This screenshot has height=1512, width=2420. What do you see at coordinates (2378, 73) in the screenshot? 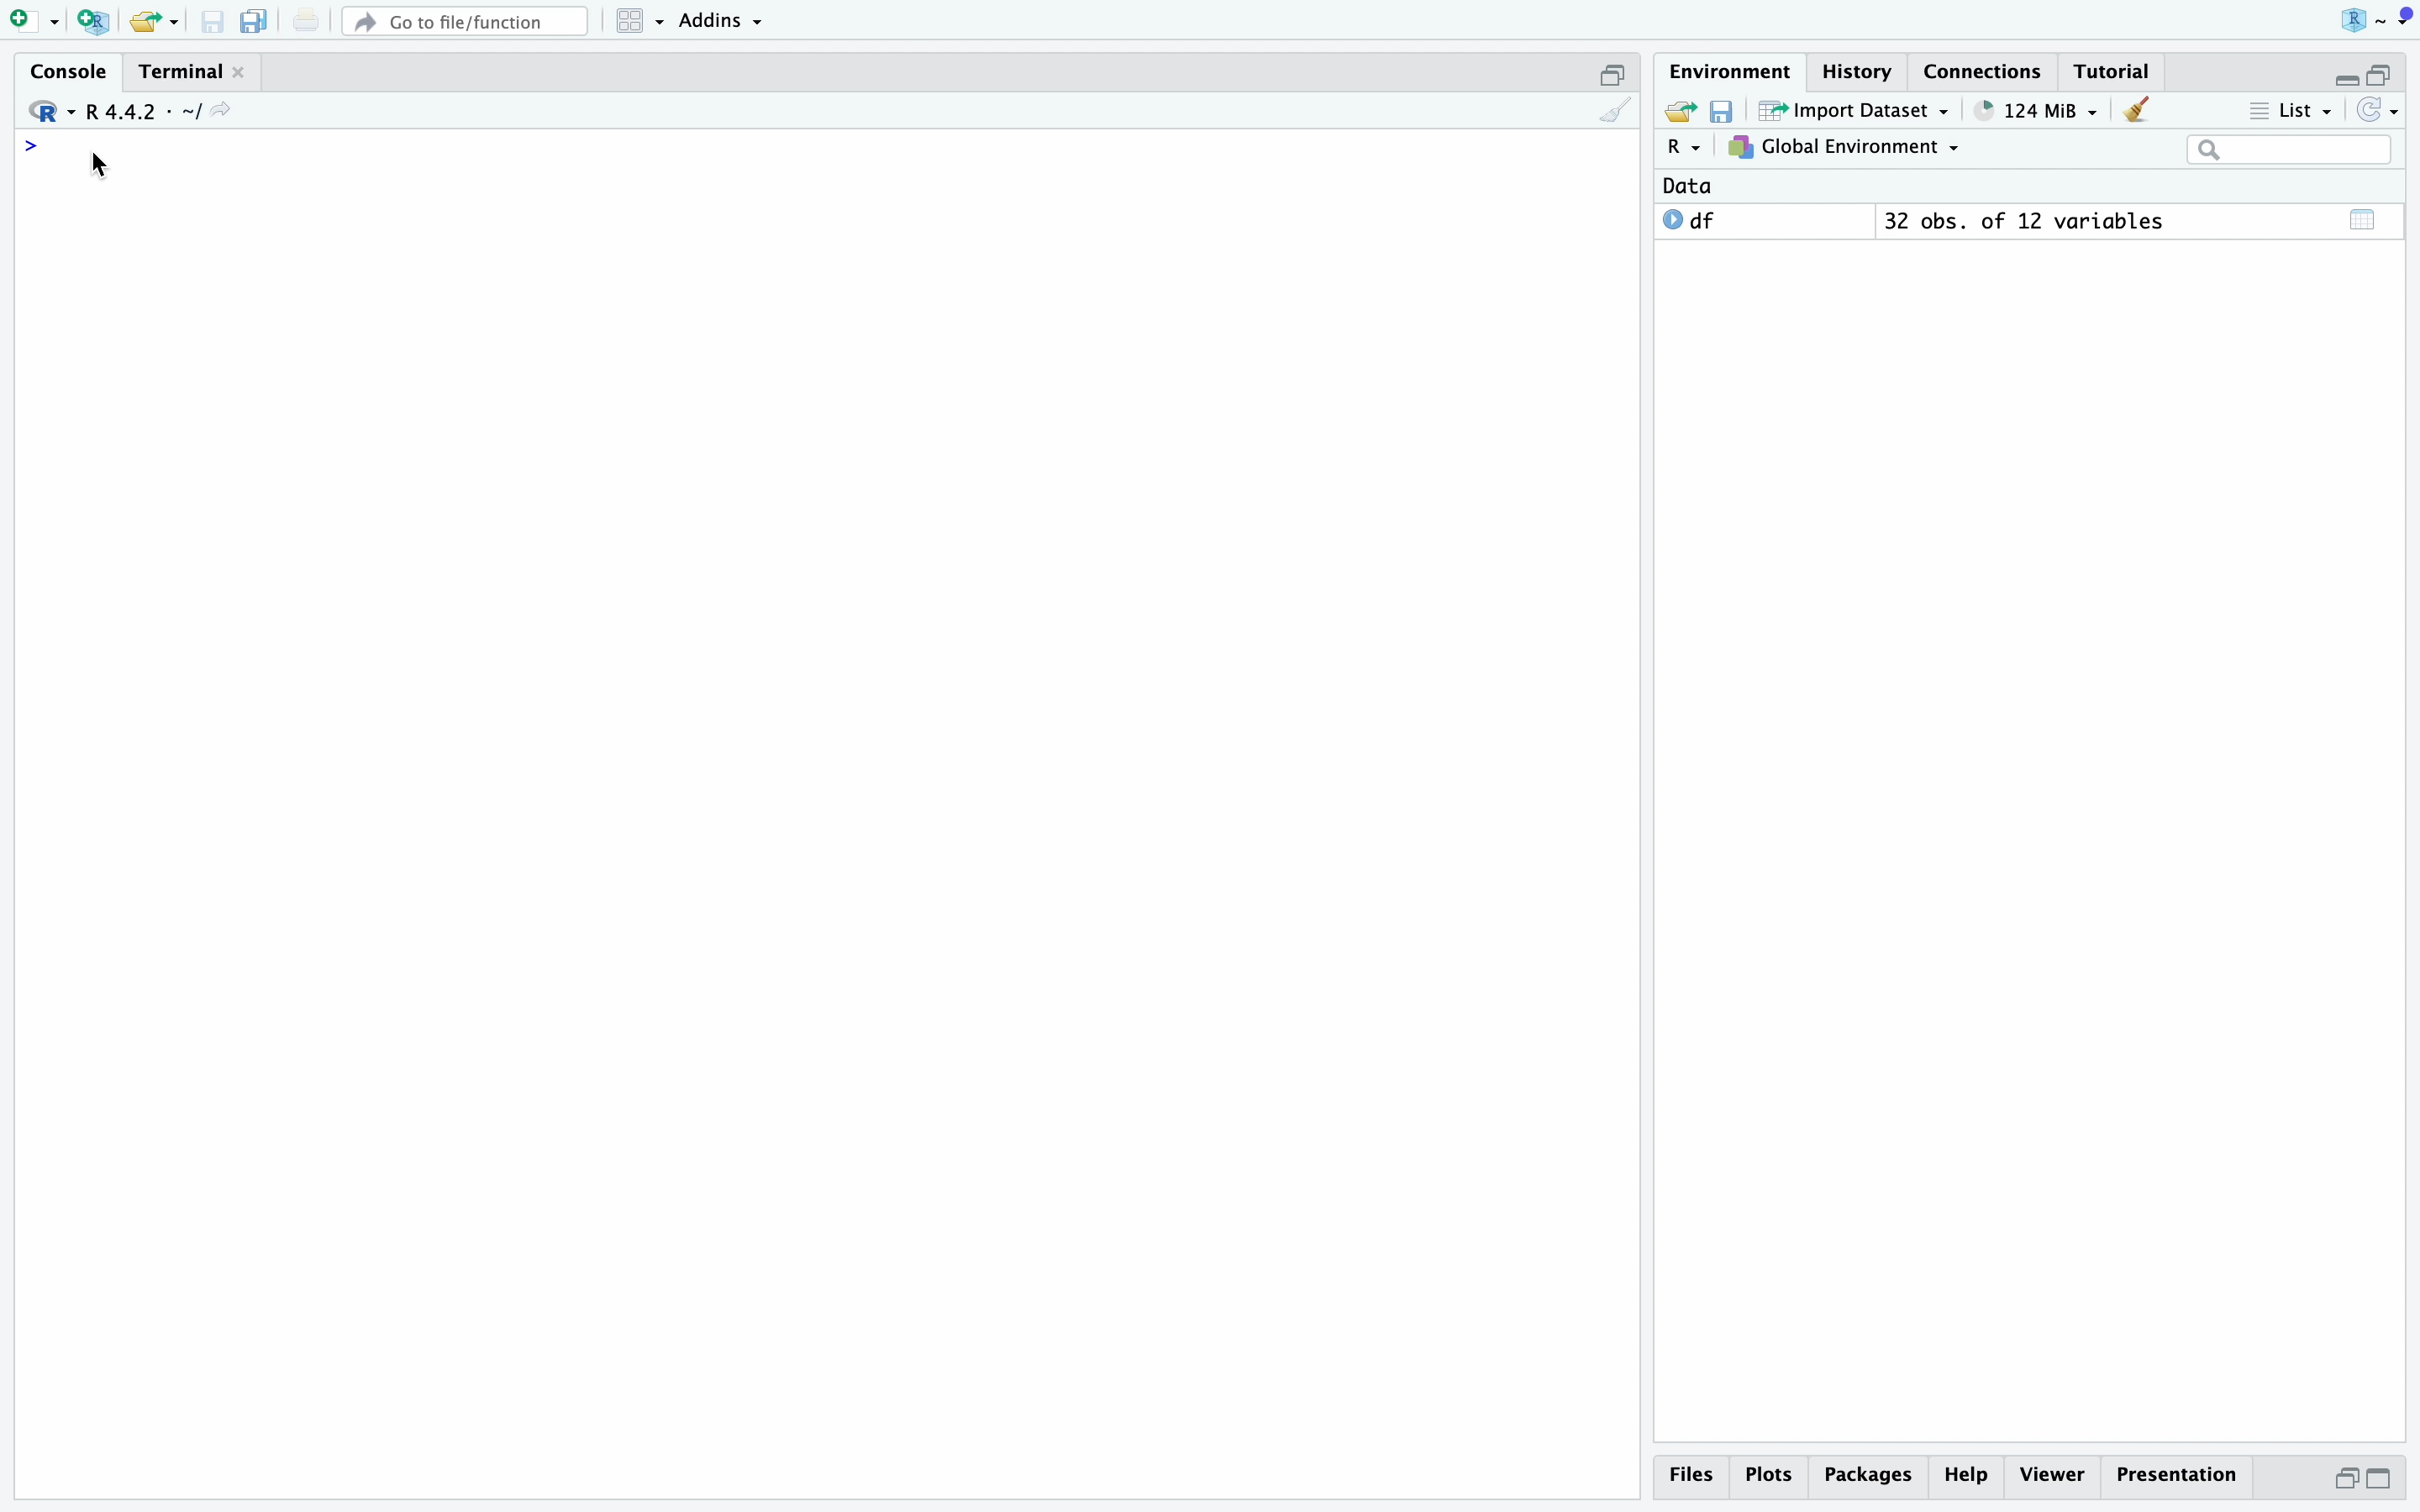
I see `open in separate window` at bounding box center [2378, 73].